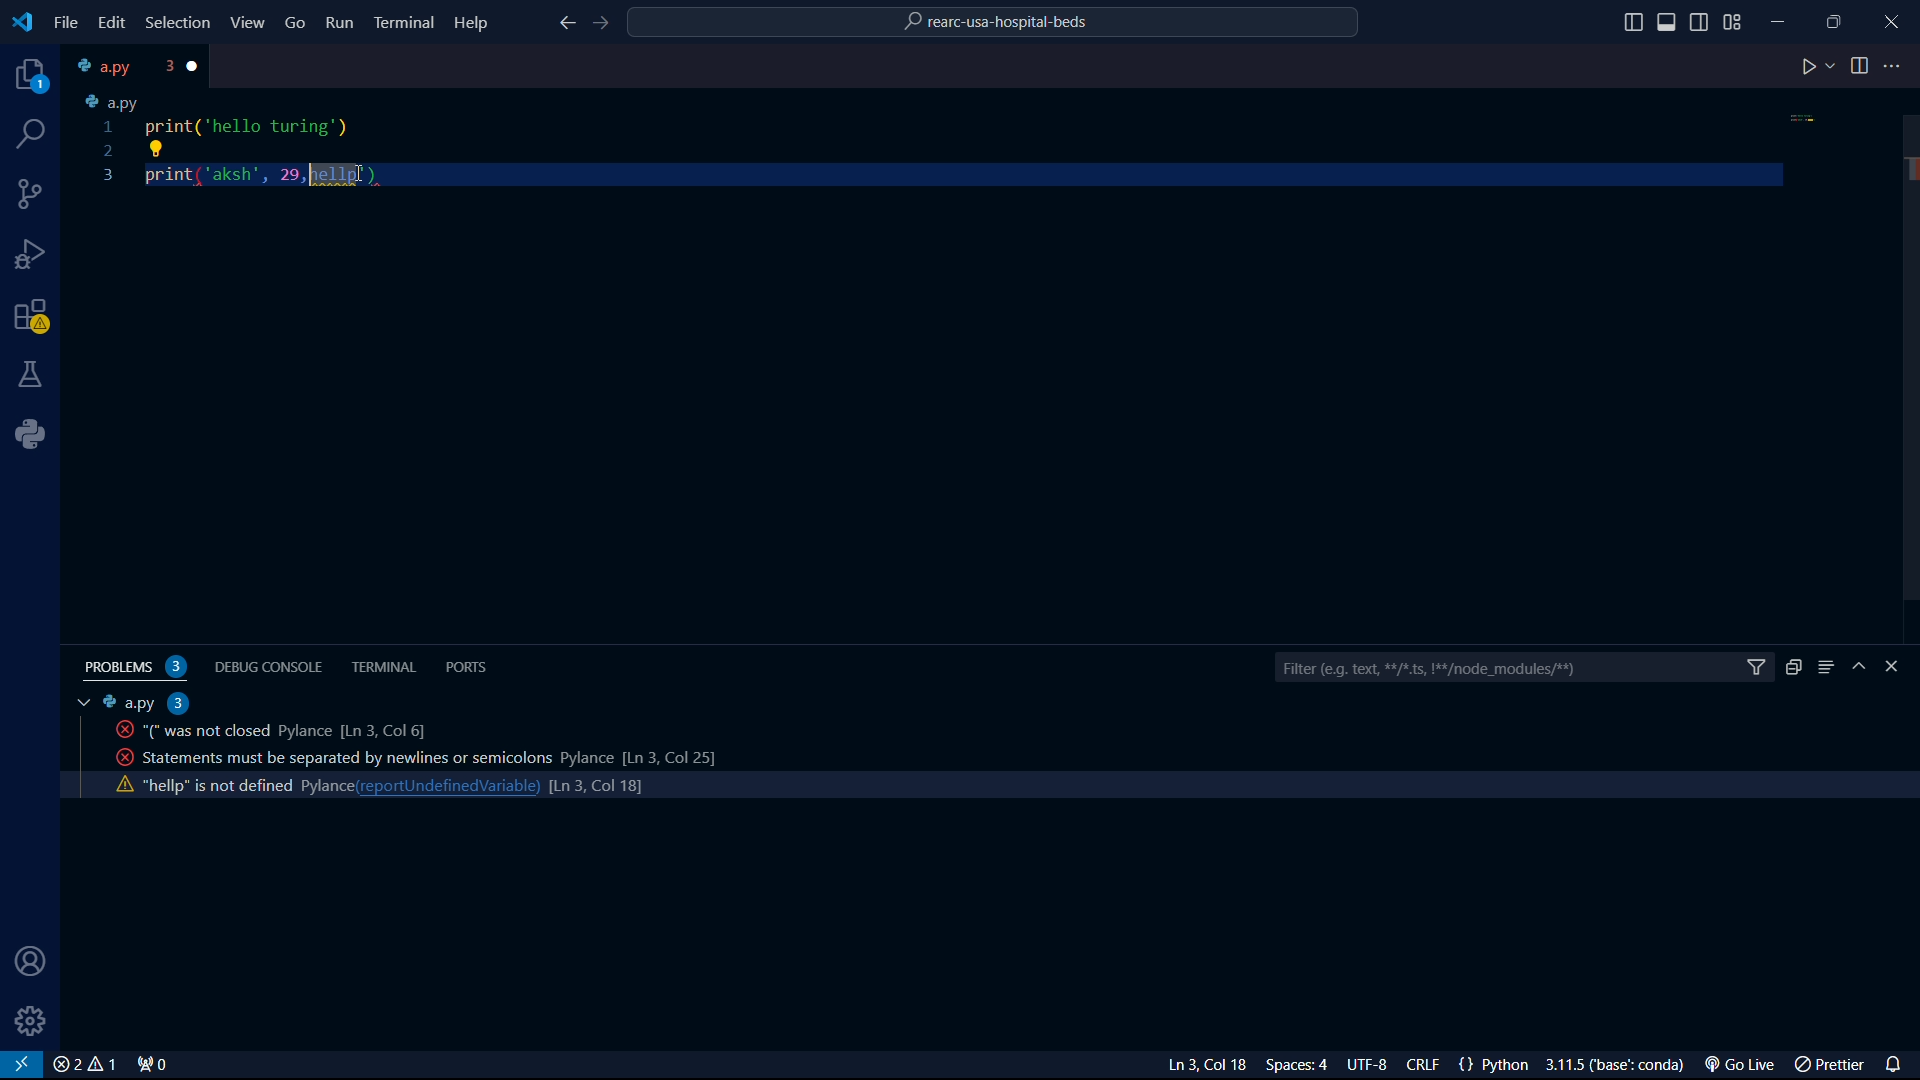  Describe the element at coordinates (32, 319) in the screenshot. I see `warning` at that location.